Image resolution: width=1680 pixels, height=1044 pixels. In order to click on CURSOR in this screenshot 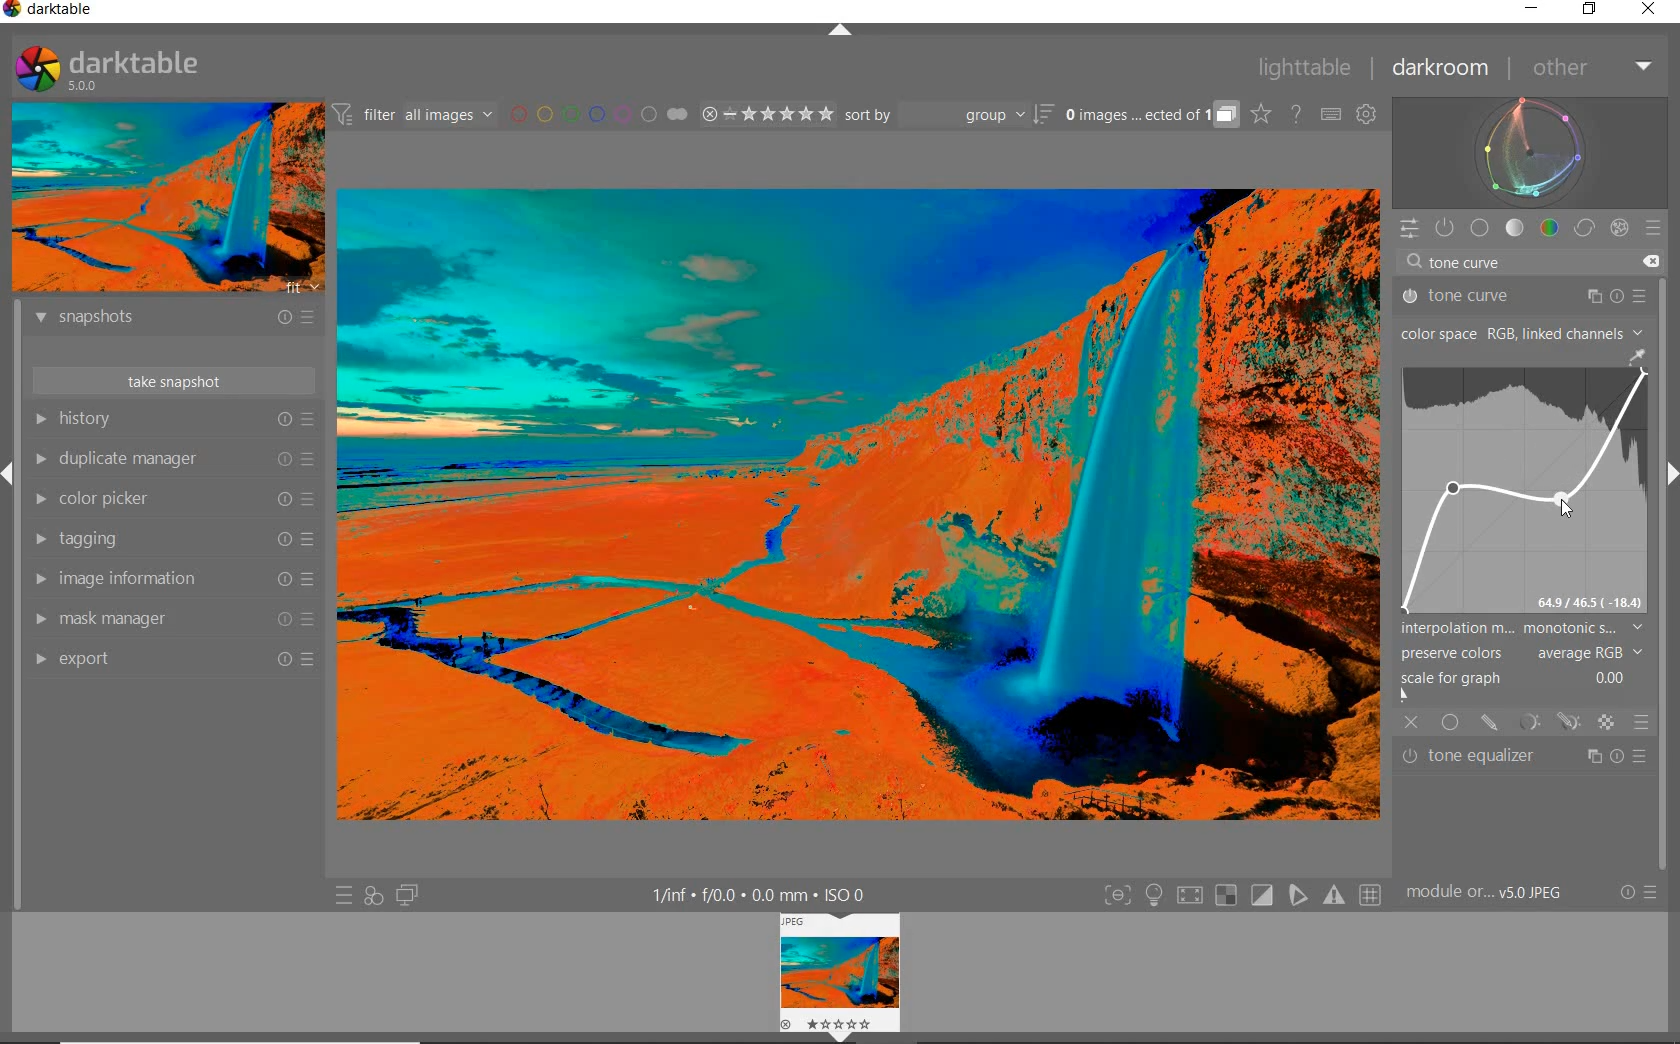, I will do `click(1454, 491)`.